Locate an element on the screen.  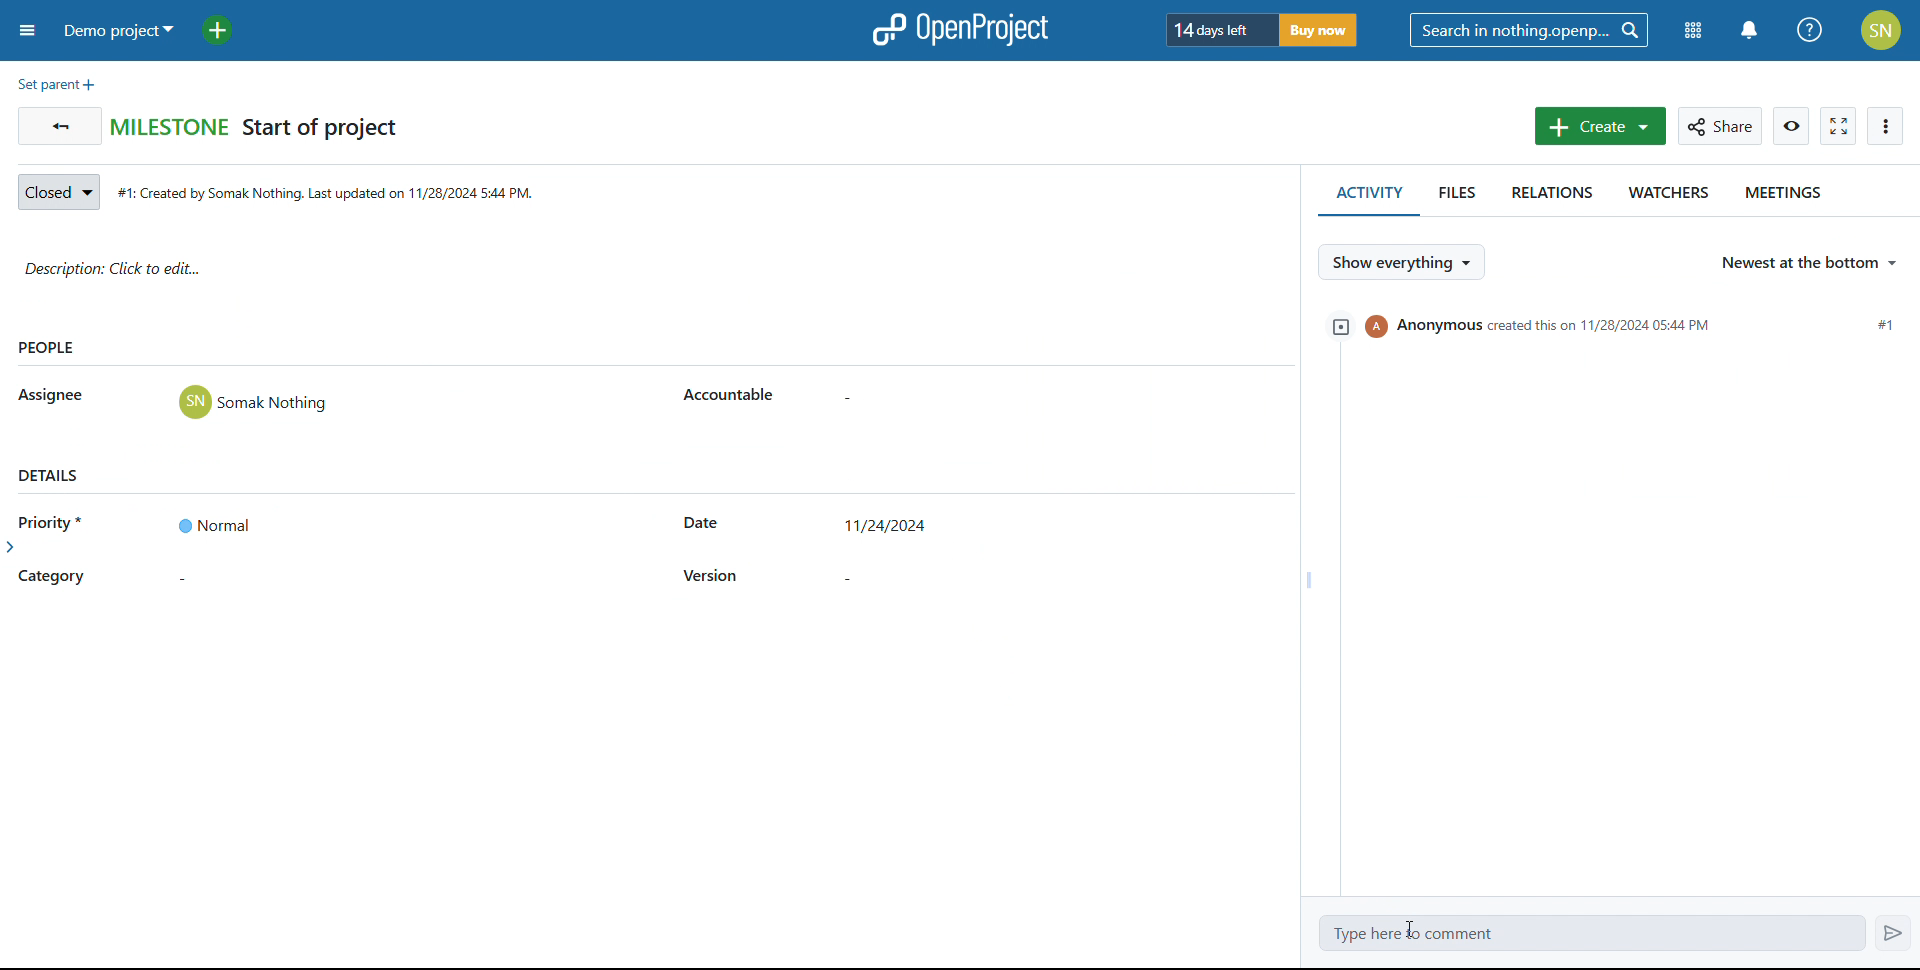
priority is located at coordinates (58, 521).